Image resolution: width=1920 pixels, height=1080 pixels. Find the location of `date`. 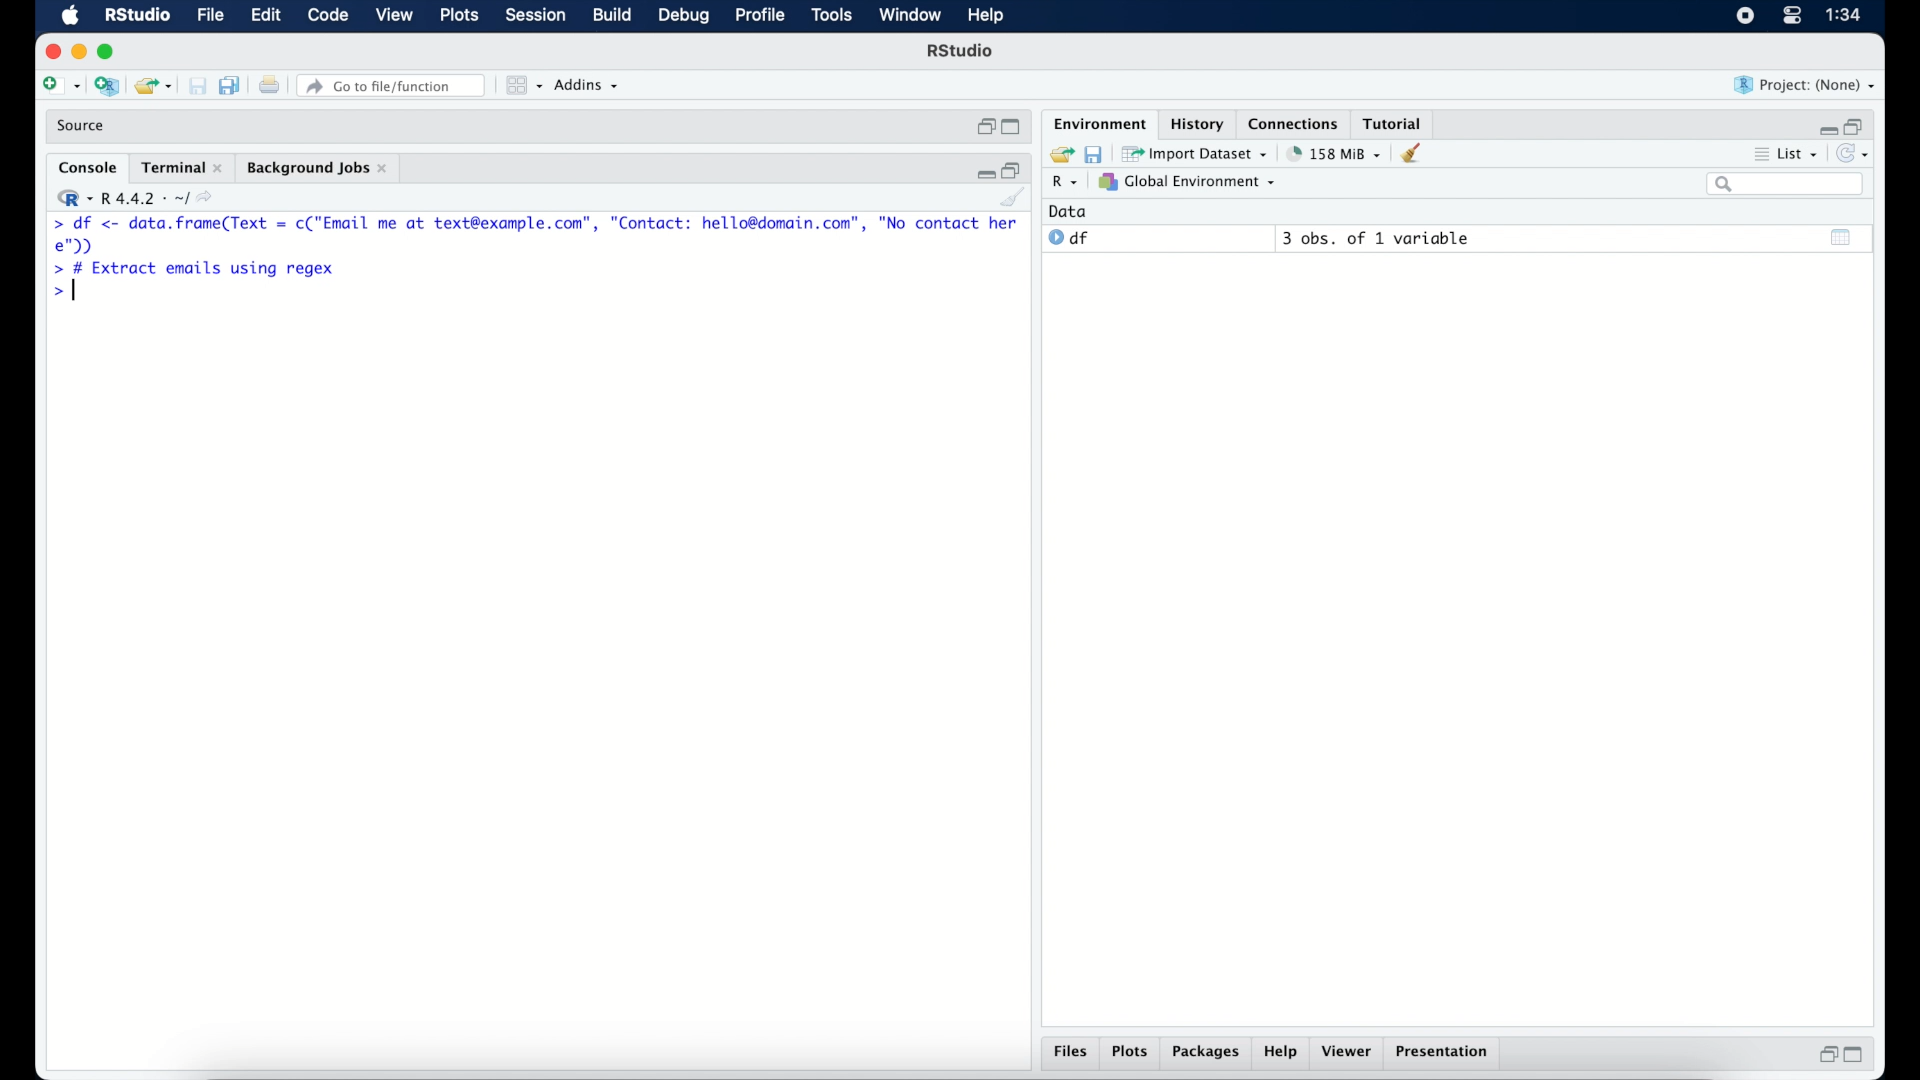

date is located at coordinates (1069, 211).